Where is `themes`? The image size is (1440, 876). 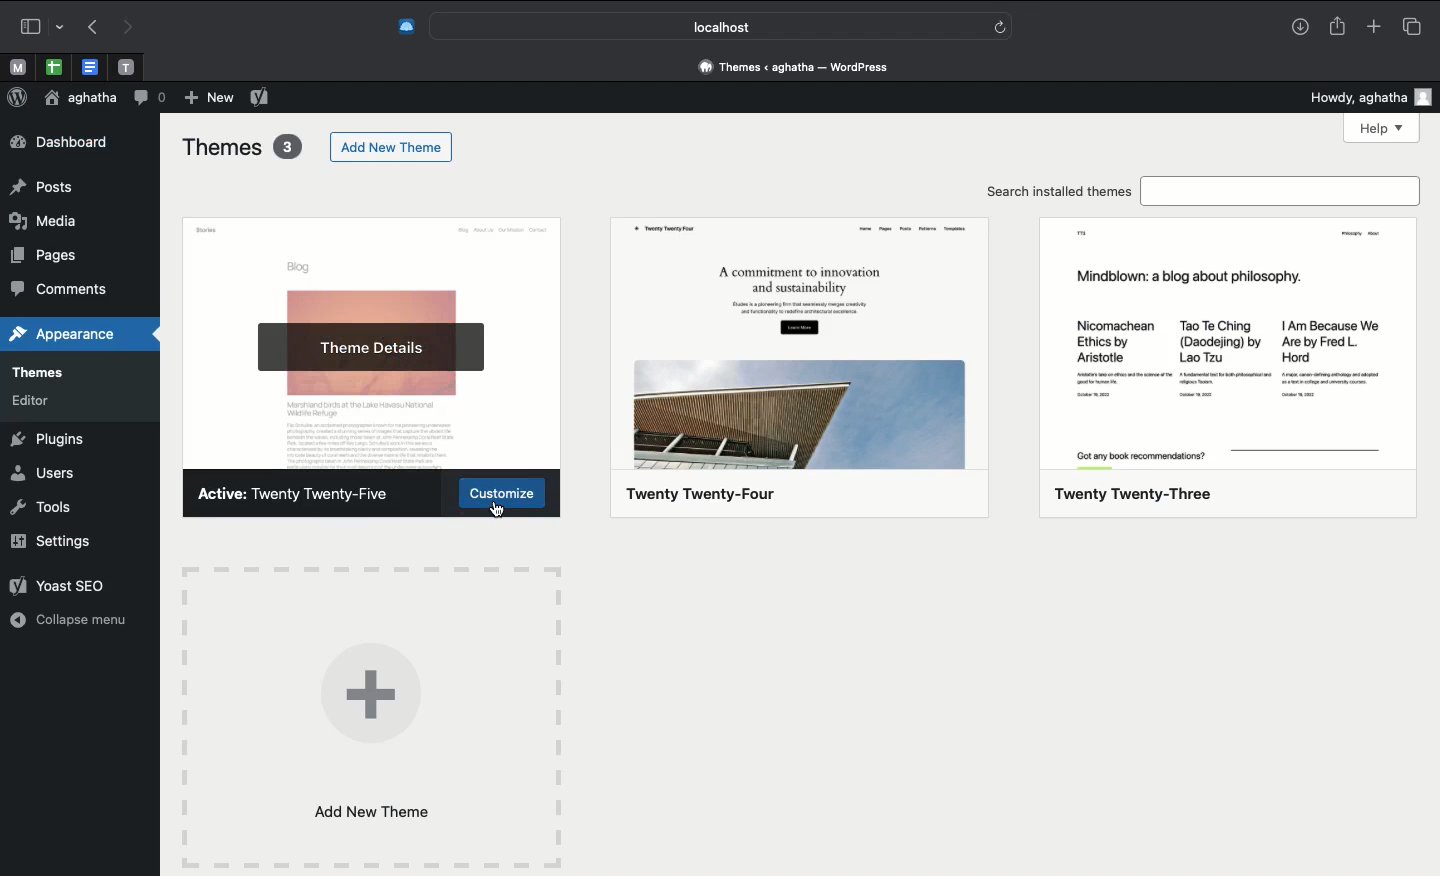
themes is located at coordinates (59, 371).